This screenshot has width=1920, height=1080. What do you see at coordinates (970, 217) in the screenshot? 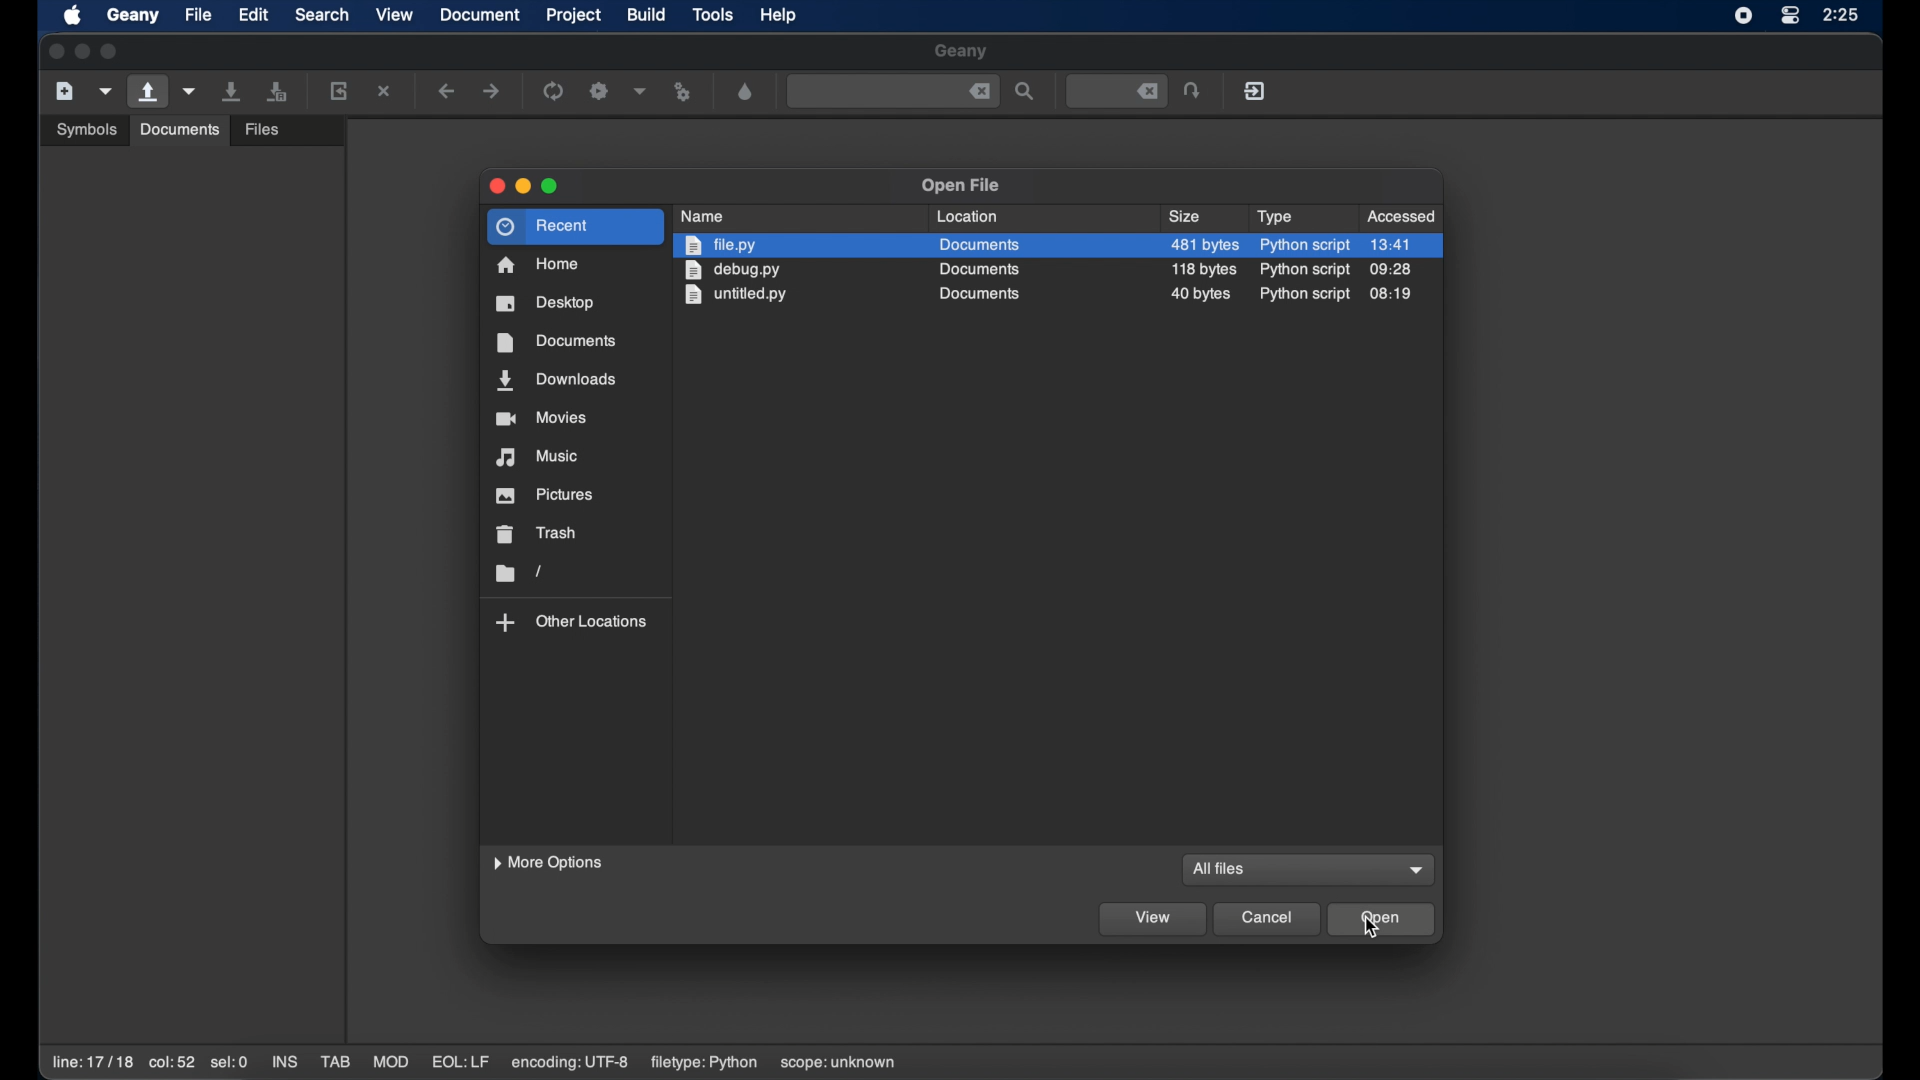
I see `location` at bounding box center [970, 217].